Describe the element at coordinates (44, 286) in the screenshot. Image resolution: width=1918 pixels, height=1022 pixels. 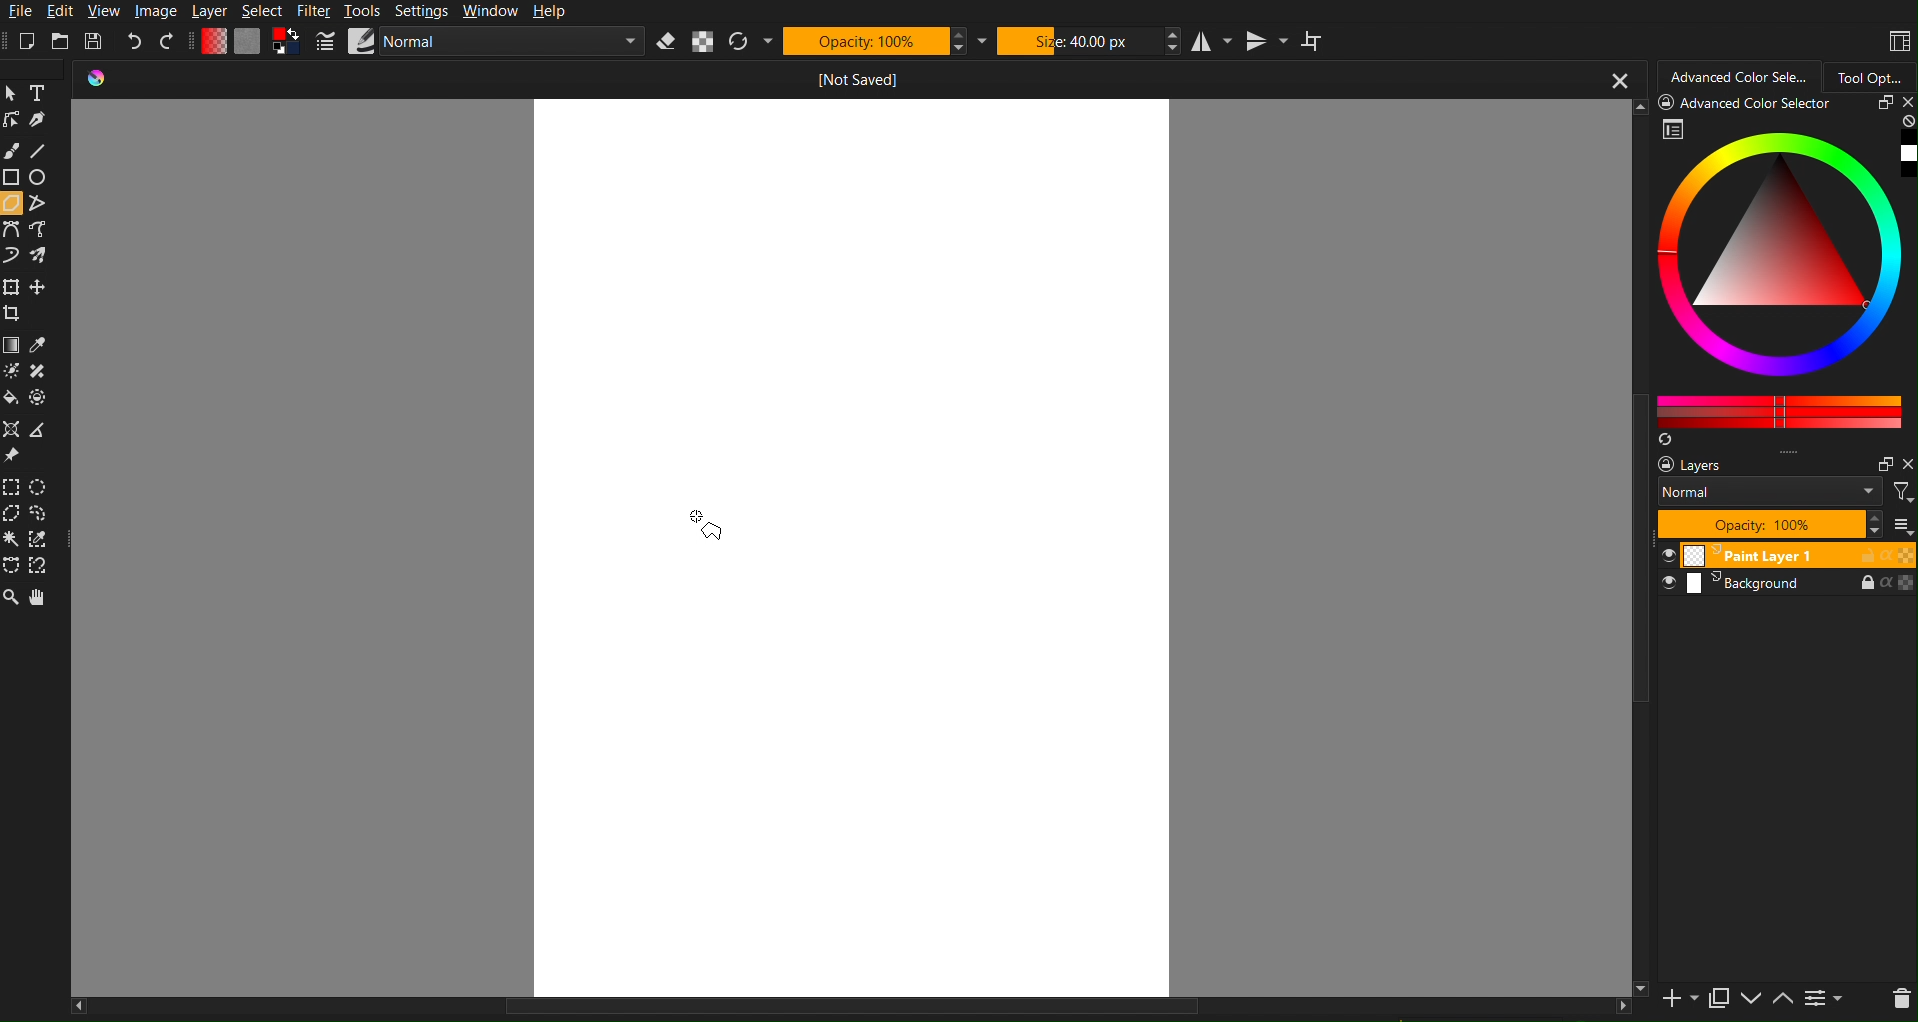
I see `move a layer` at that location.